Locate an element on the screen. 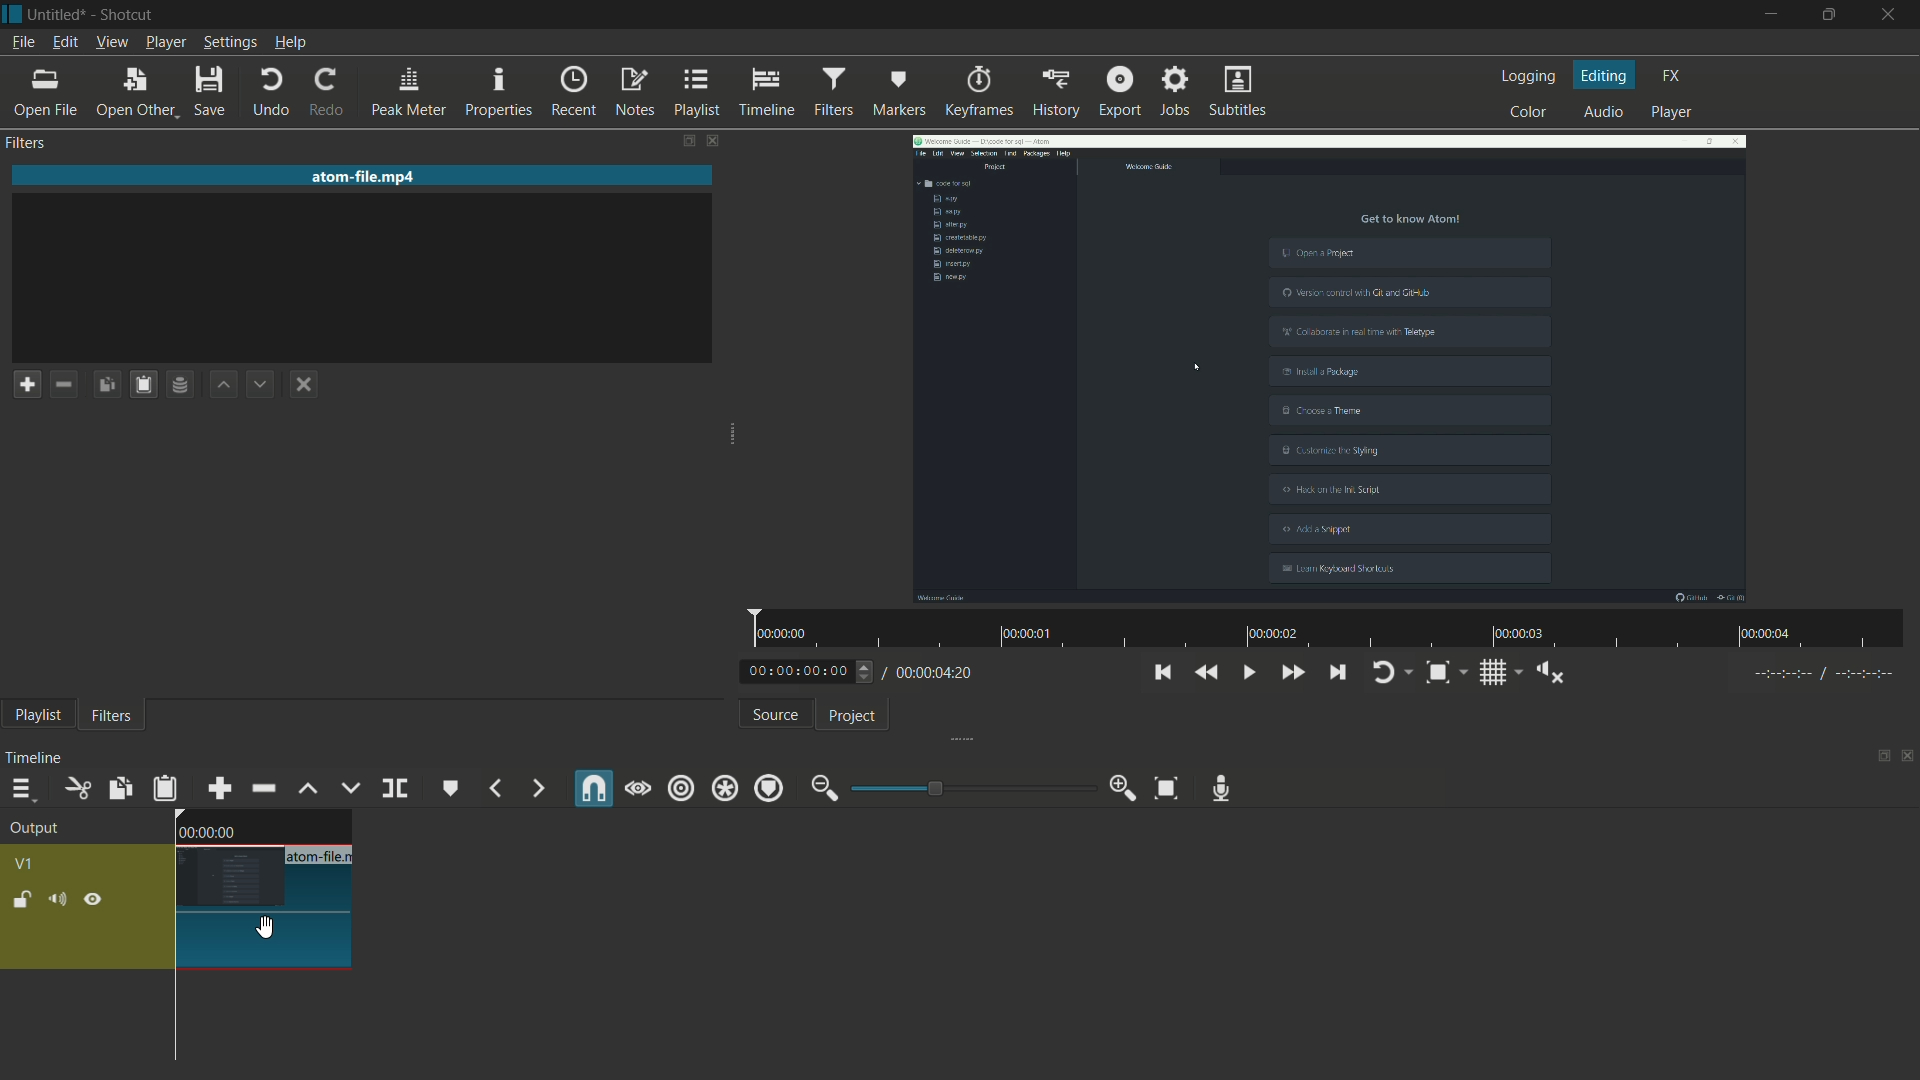 This screenshot has height=1080, width=1920. filters is located at coordinates (110, 716).